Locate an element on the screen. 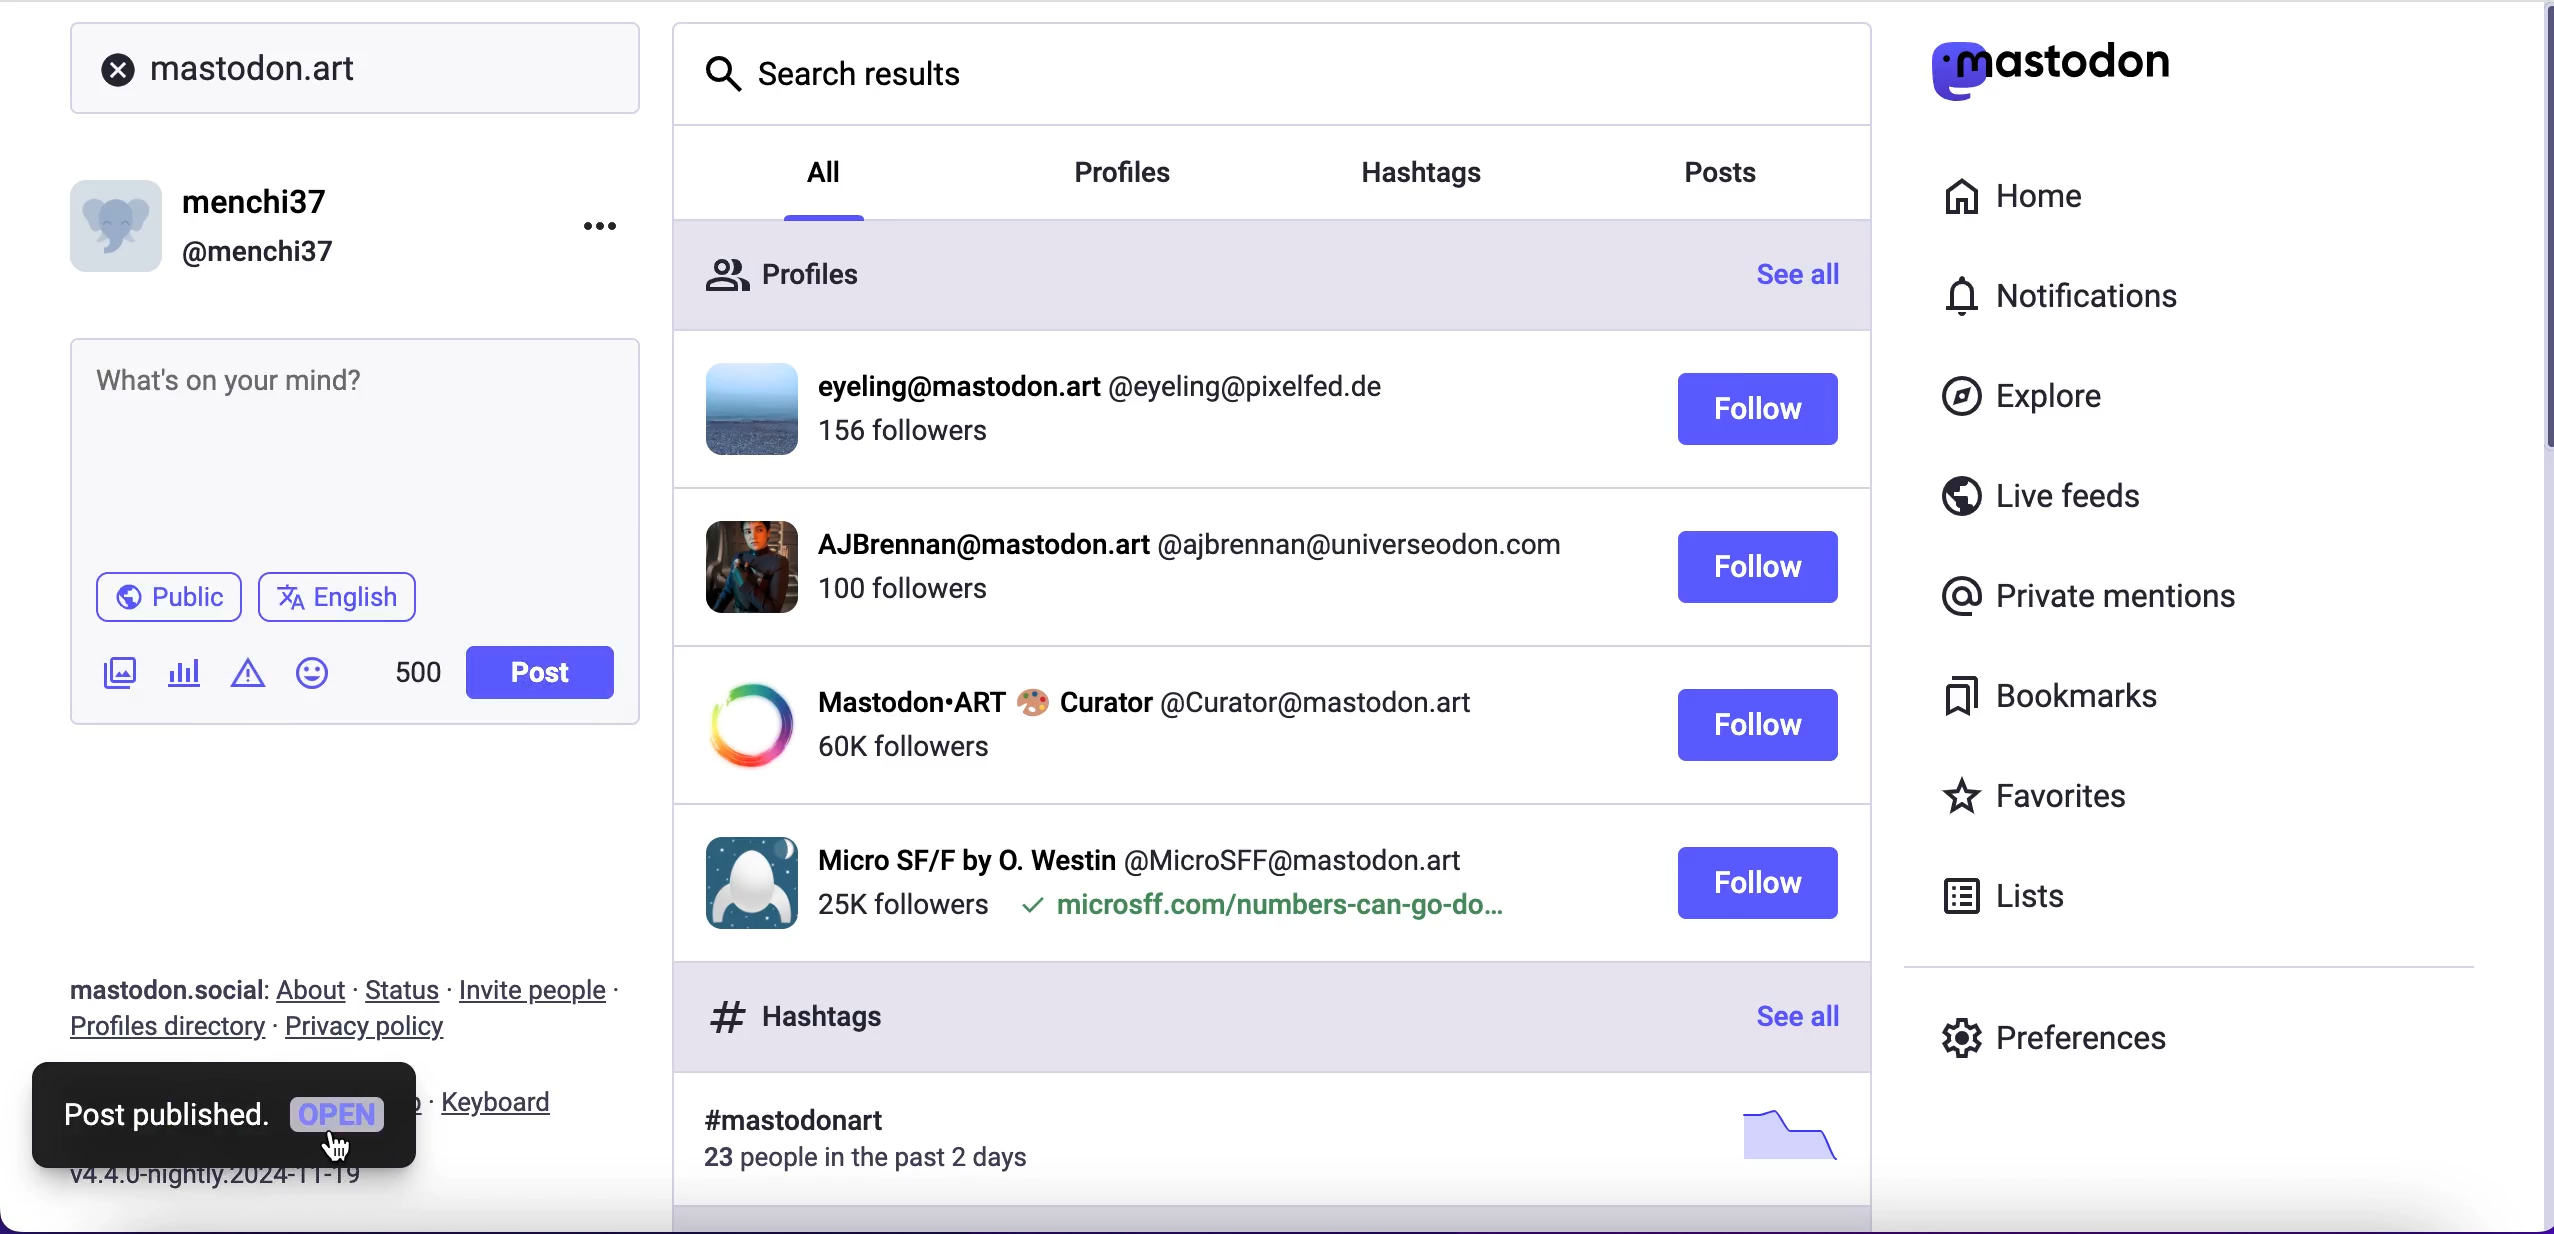 This screenshot has width=2554, height=1234. open is located at coordinates (338, 1116).